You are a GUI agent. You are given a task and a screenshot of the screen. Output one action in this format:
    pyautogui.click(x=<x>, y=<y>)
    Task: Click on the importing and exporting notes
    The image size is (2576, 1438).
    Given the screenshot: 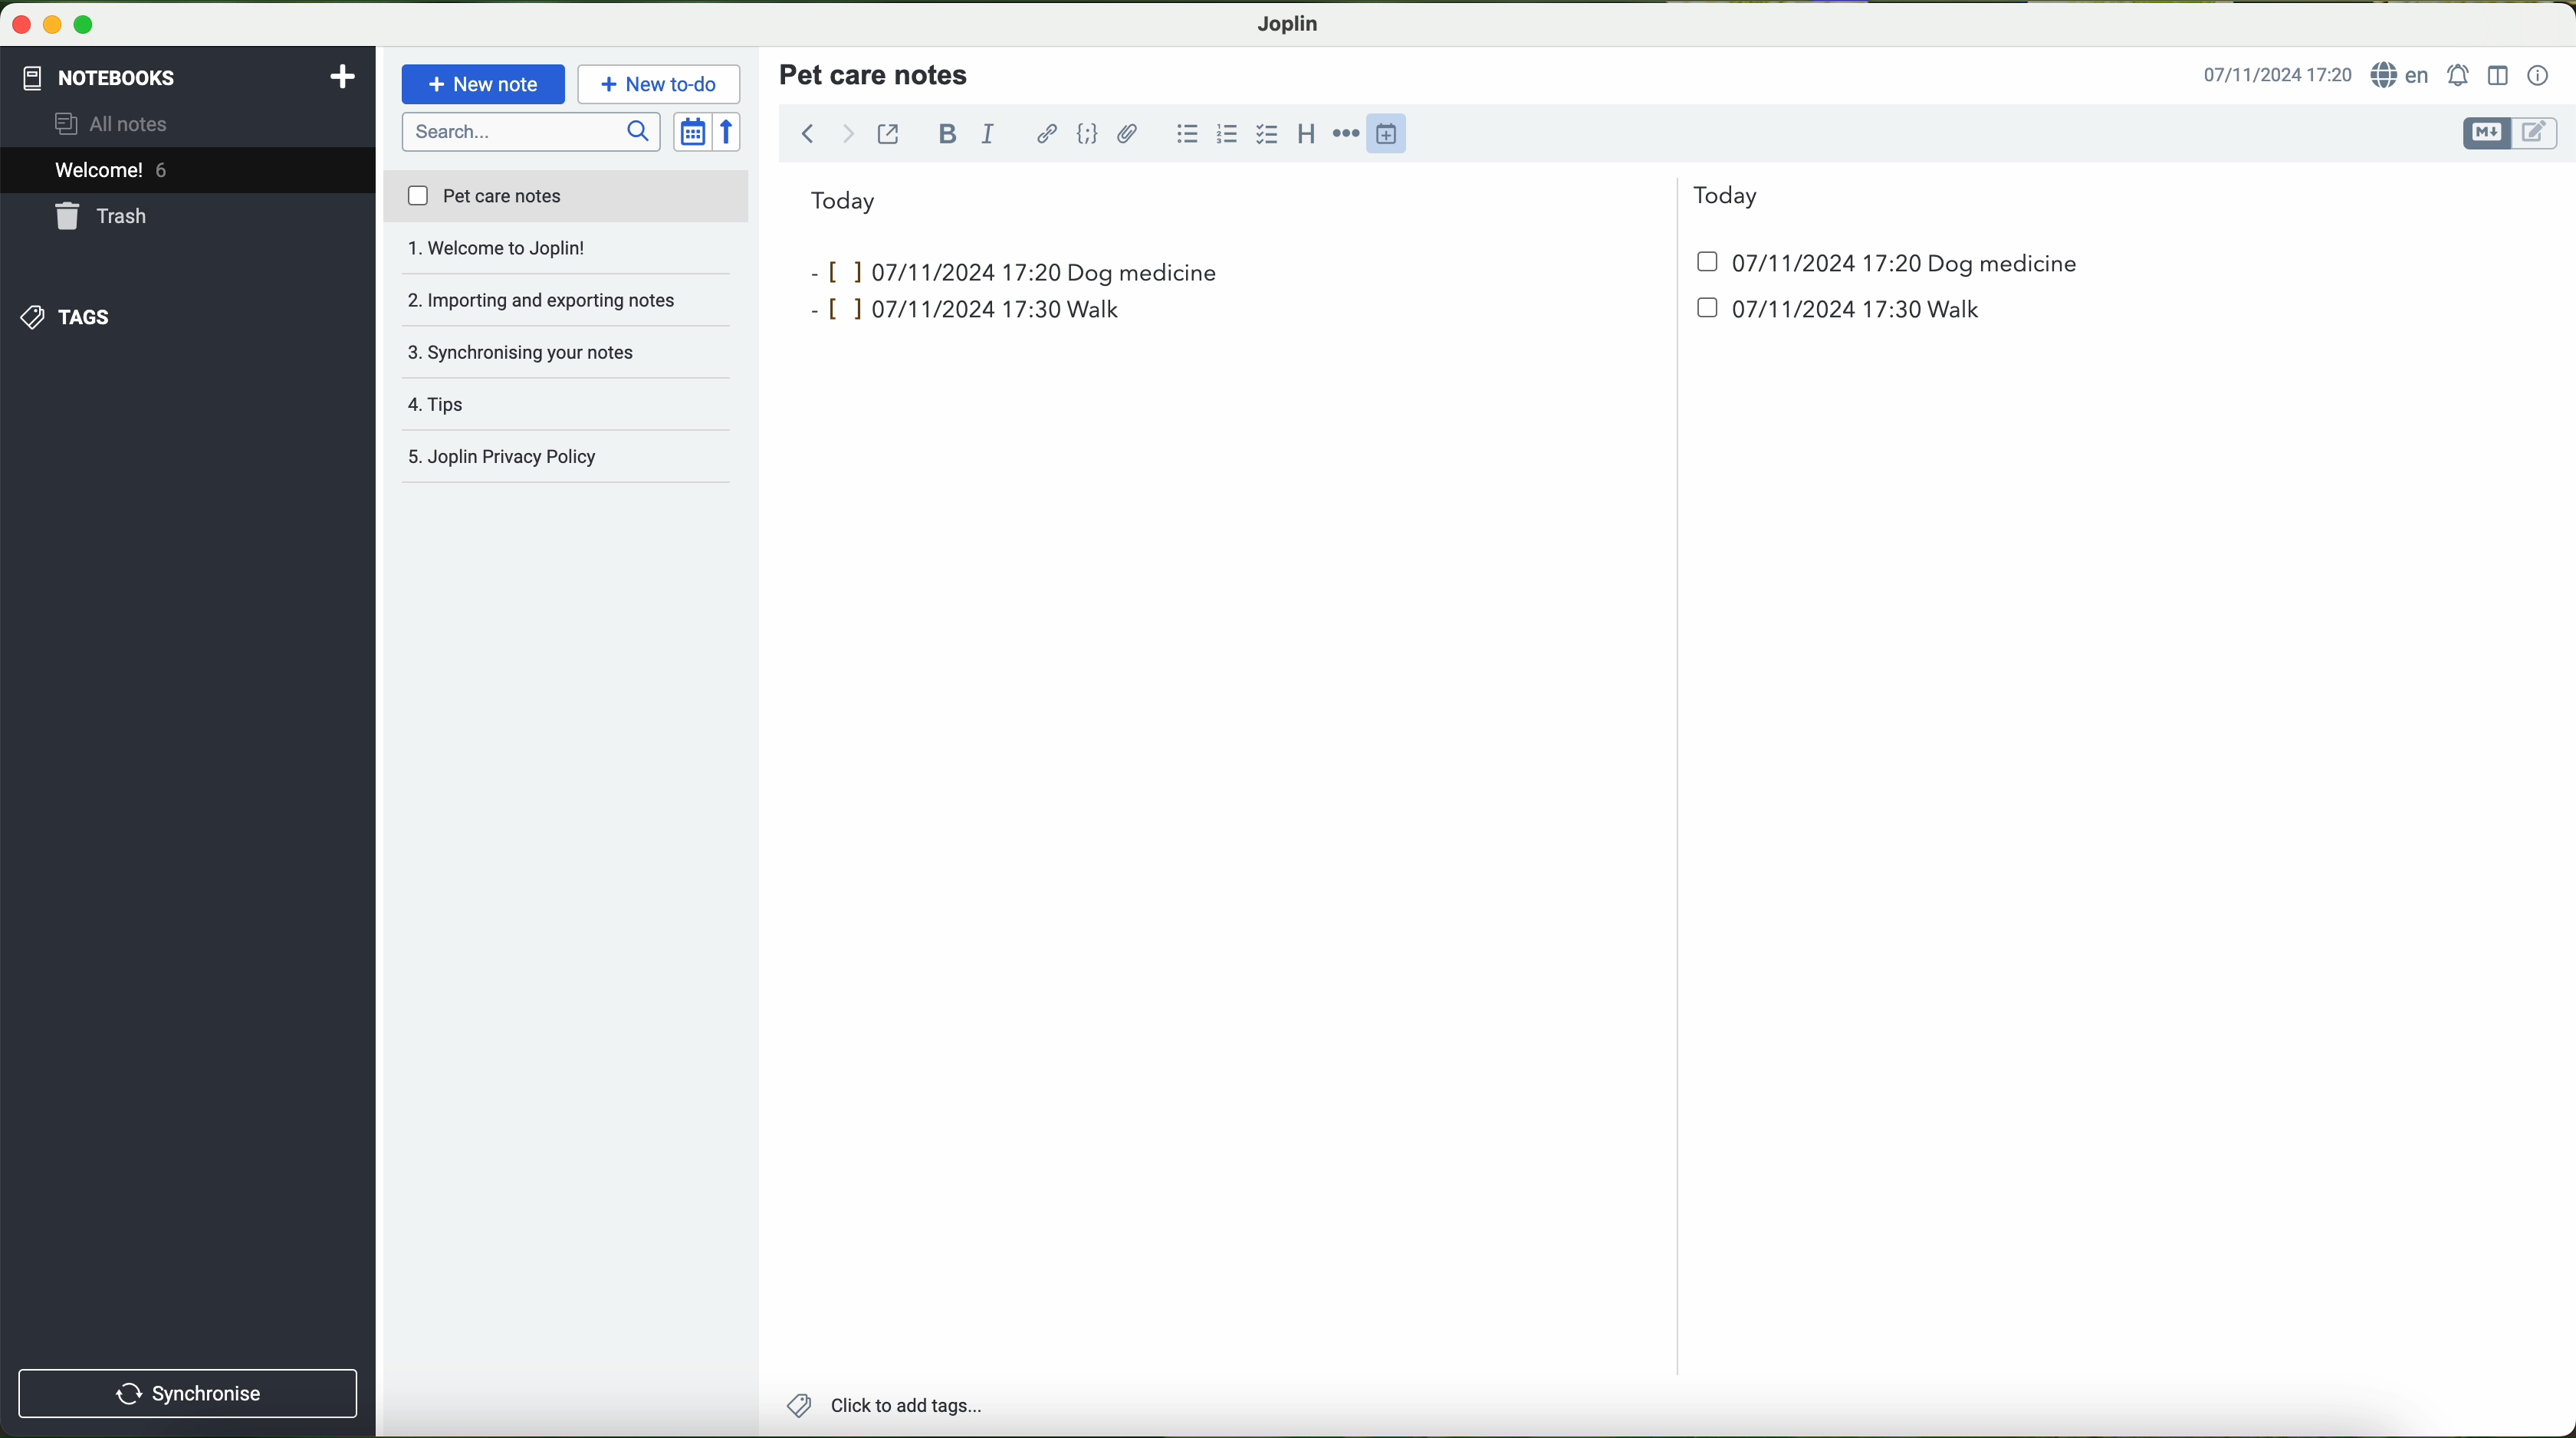 What is the action you would take?
    pyautogui.click(x=567, y=254)
    